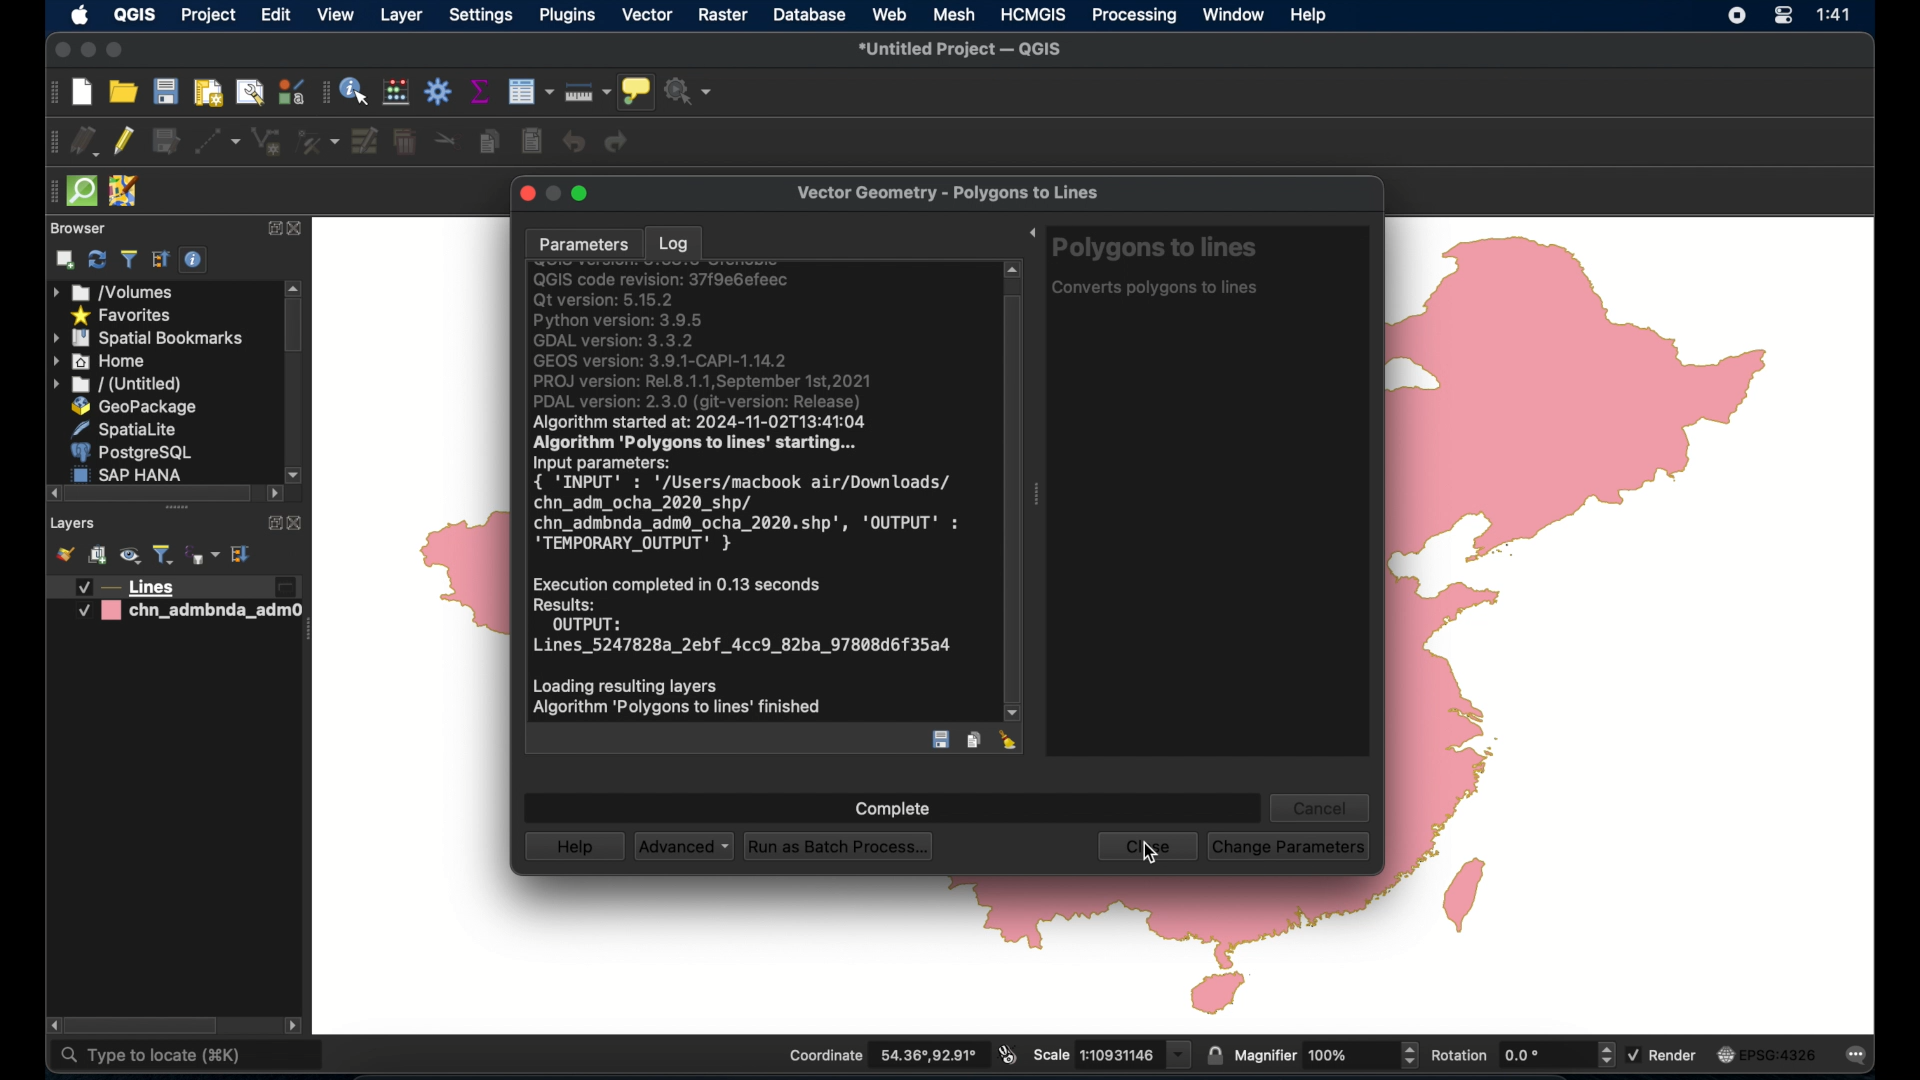 This screenshot has width=1920, height=1080. What do you see at coordinates (84, 192) in the screenshot?
I see `quick osm` at bounding box center [84, 192].